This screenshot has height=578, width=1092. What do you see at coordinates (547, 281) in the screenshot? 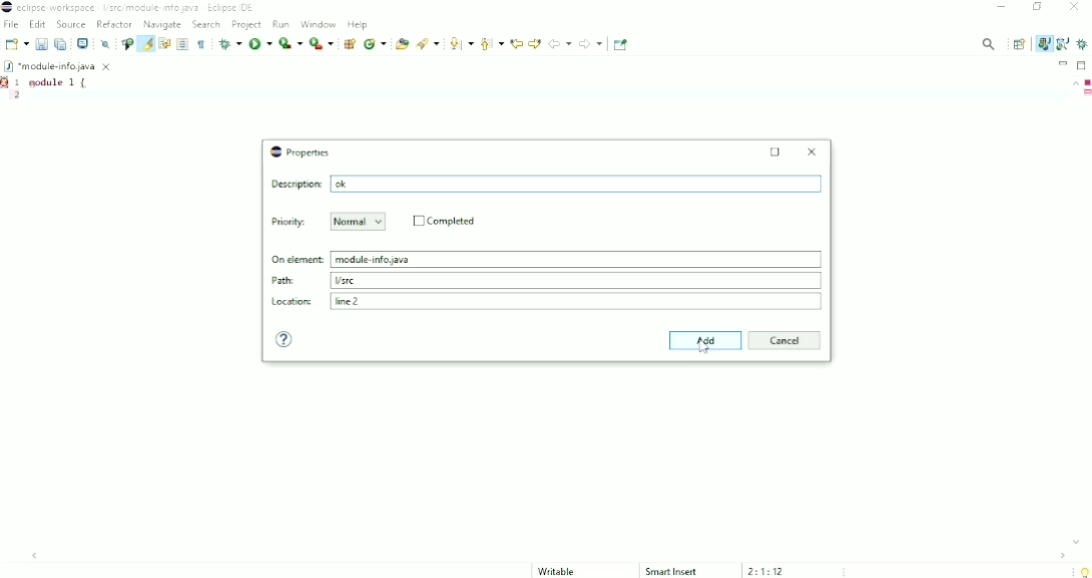
I see `Path` at bounding box center [547, 281].